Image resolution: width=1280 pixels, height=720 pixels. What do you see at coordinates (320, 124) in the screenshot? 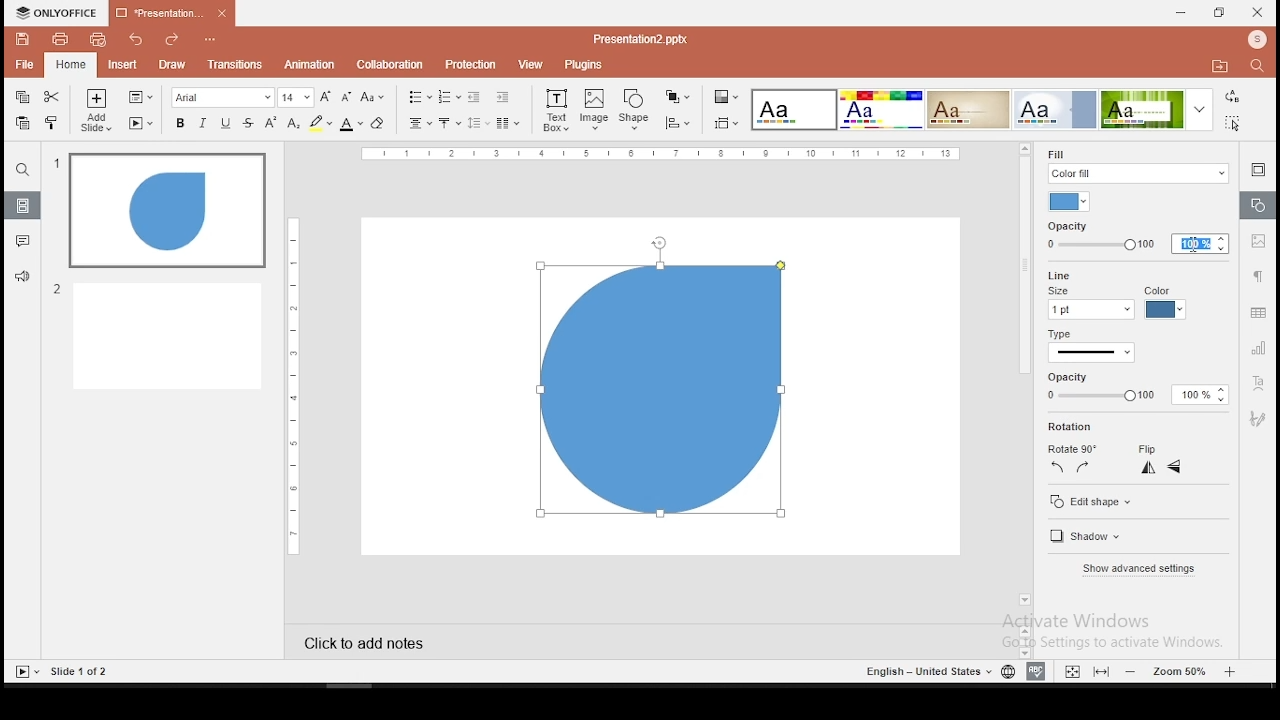
I see `highlight` at bounding box center [320, 124].